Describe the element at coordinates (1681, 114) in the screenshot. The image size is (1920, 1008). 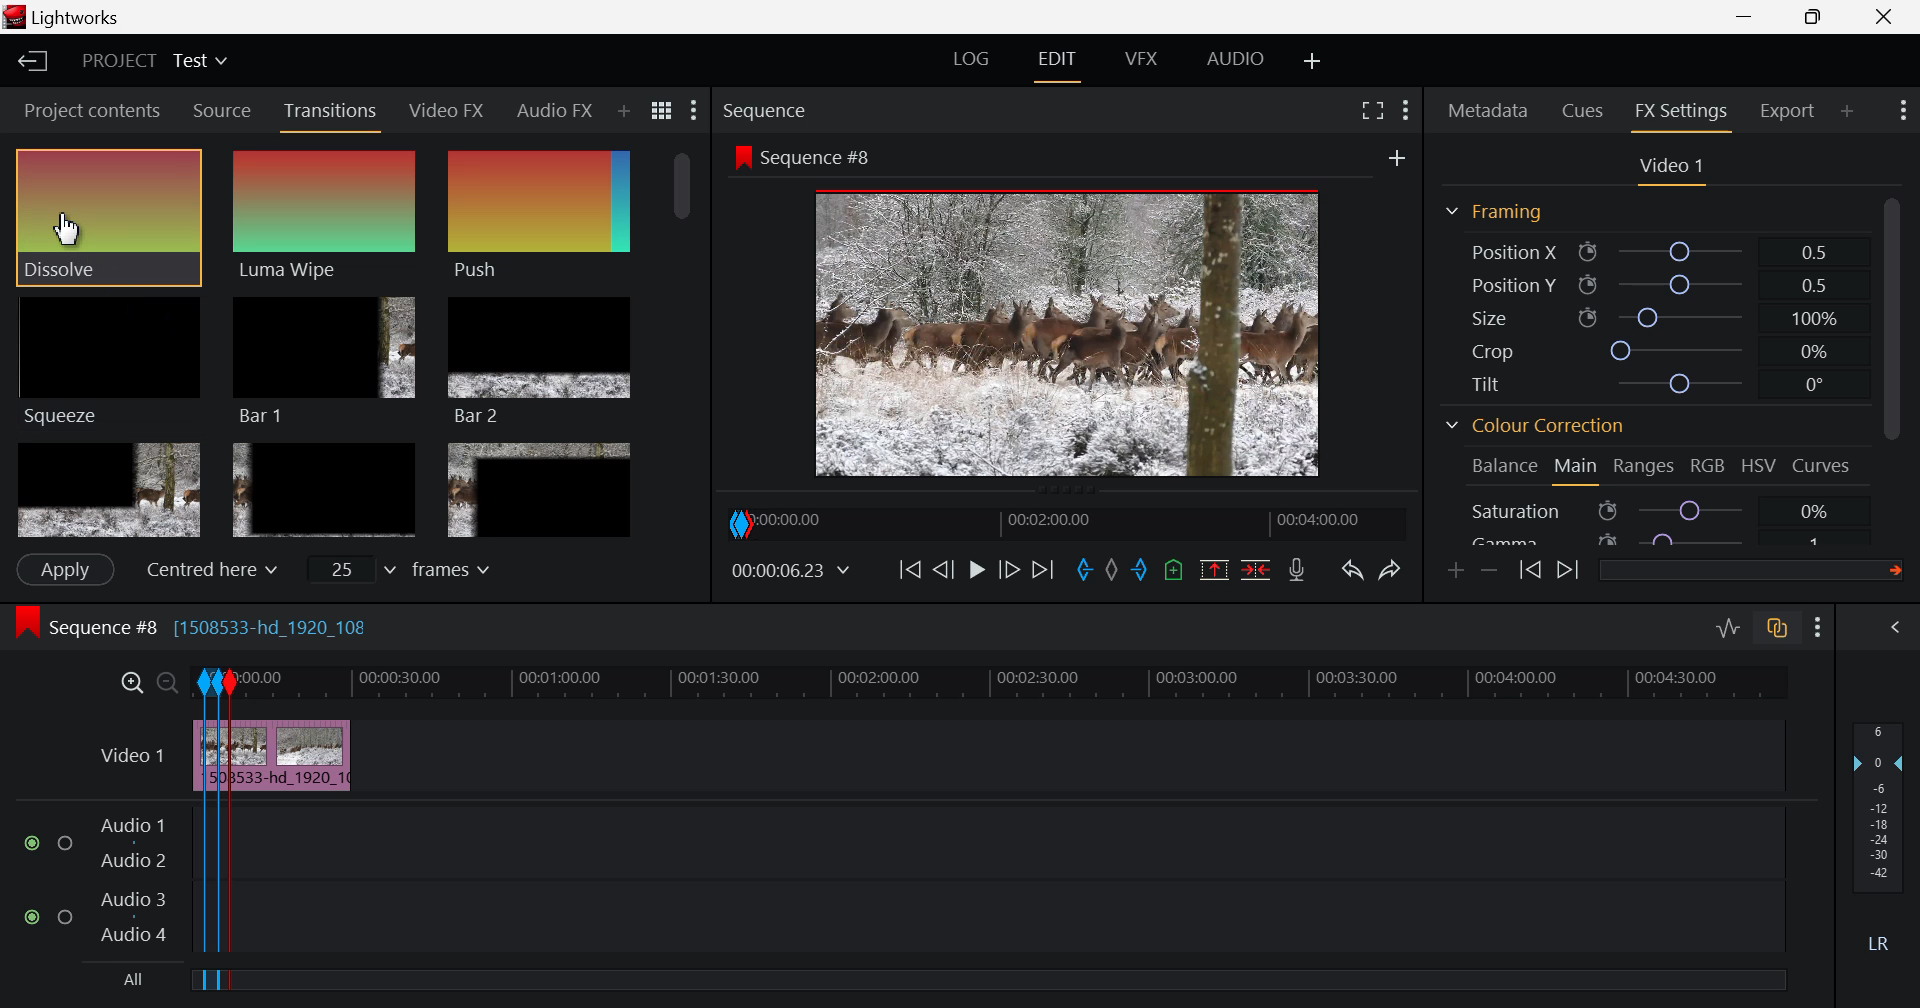
I see `FX Settings Open` at that location.